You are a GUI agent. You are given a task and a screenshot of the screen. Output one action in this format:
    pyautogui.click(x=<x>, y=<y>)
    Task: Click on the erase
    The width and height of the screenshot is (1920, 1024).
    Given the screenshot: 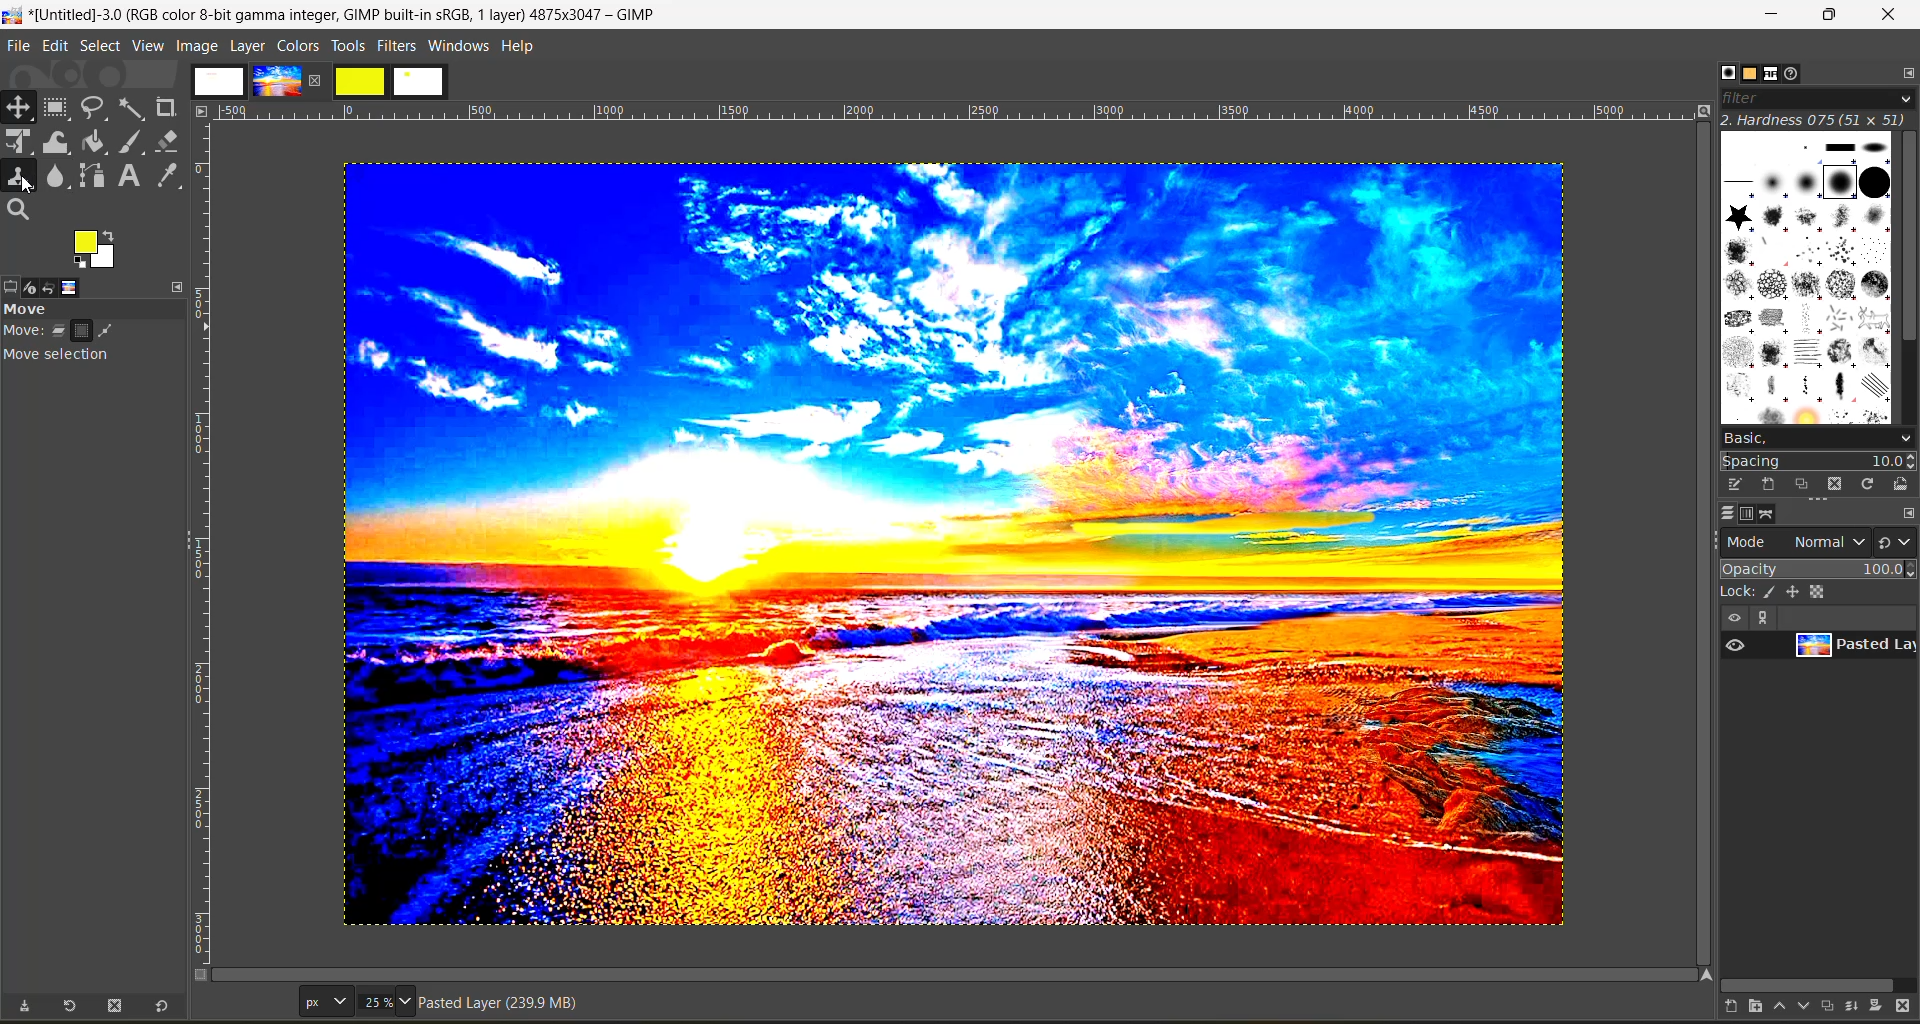 What is the action you would take?
    pyautogui.click(x=168, y=141)
    